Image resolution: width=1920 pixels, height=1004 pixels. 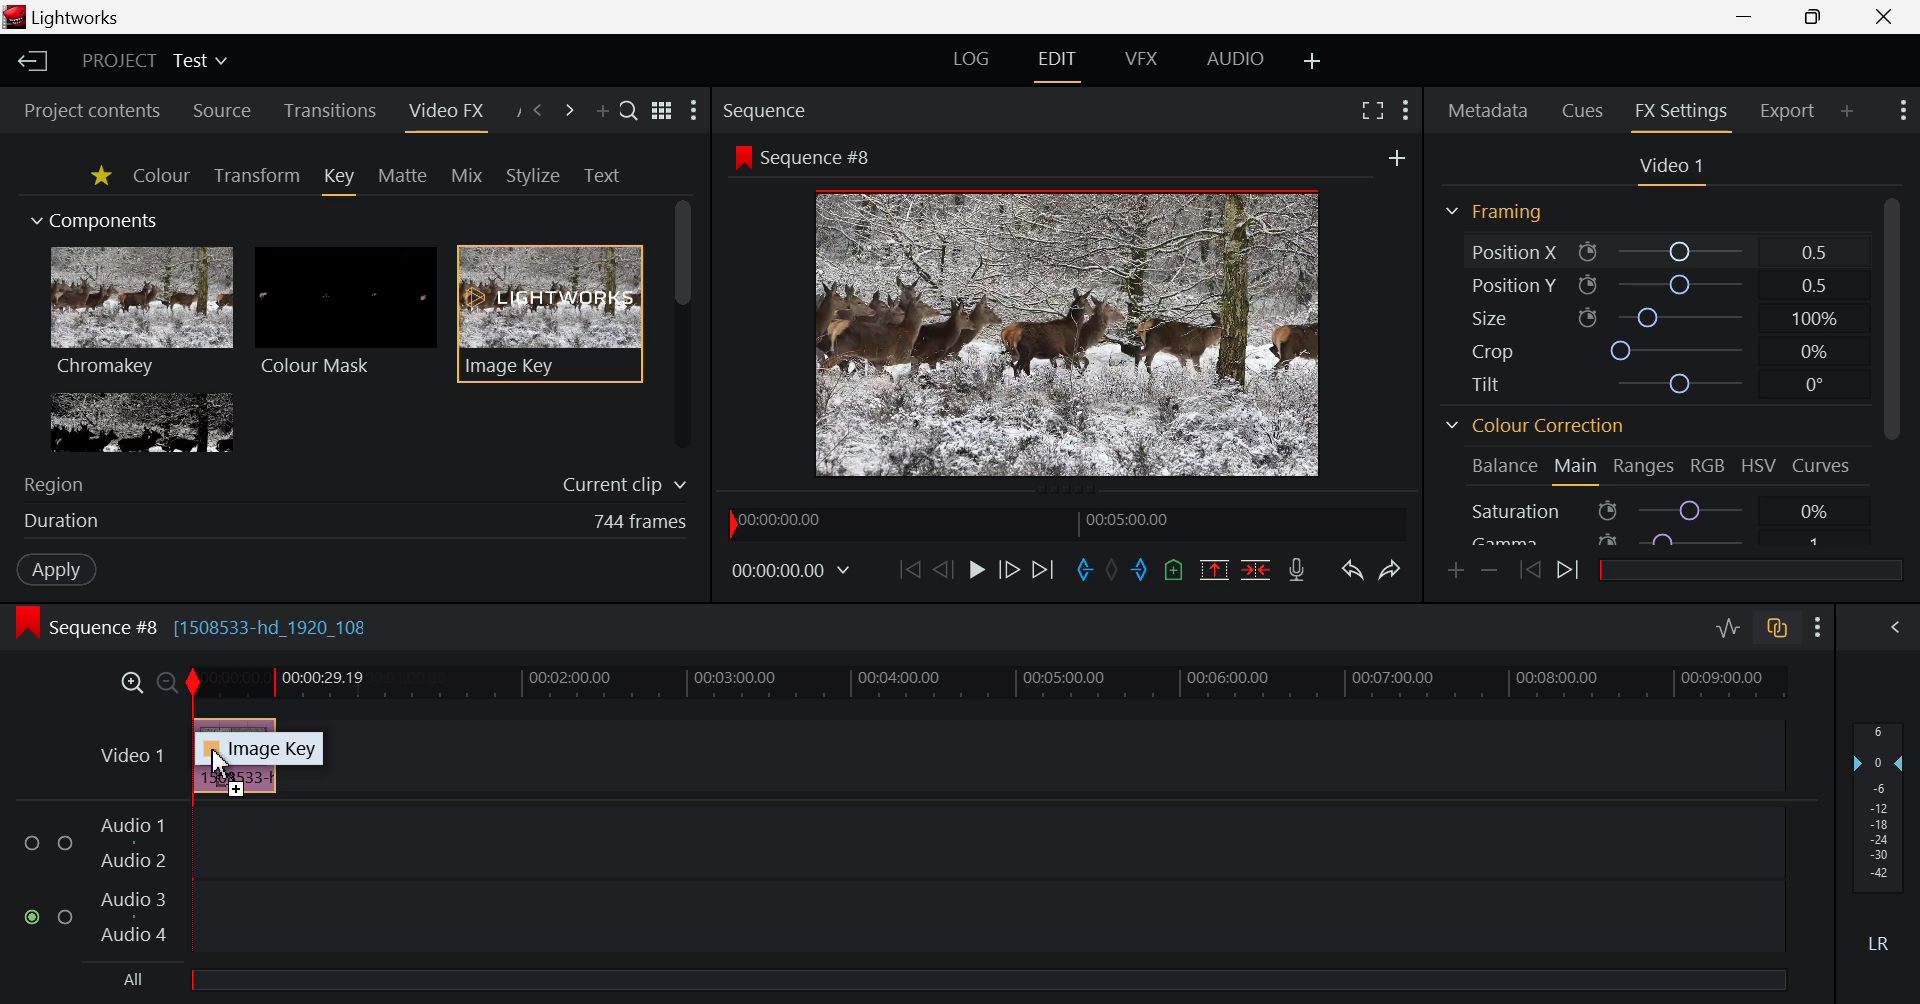 What do you see at coordinates (1355, 569) in the screenshot?
I see `Undo` at bounding box center [1355, 569].